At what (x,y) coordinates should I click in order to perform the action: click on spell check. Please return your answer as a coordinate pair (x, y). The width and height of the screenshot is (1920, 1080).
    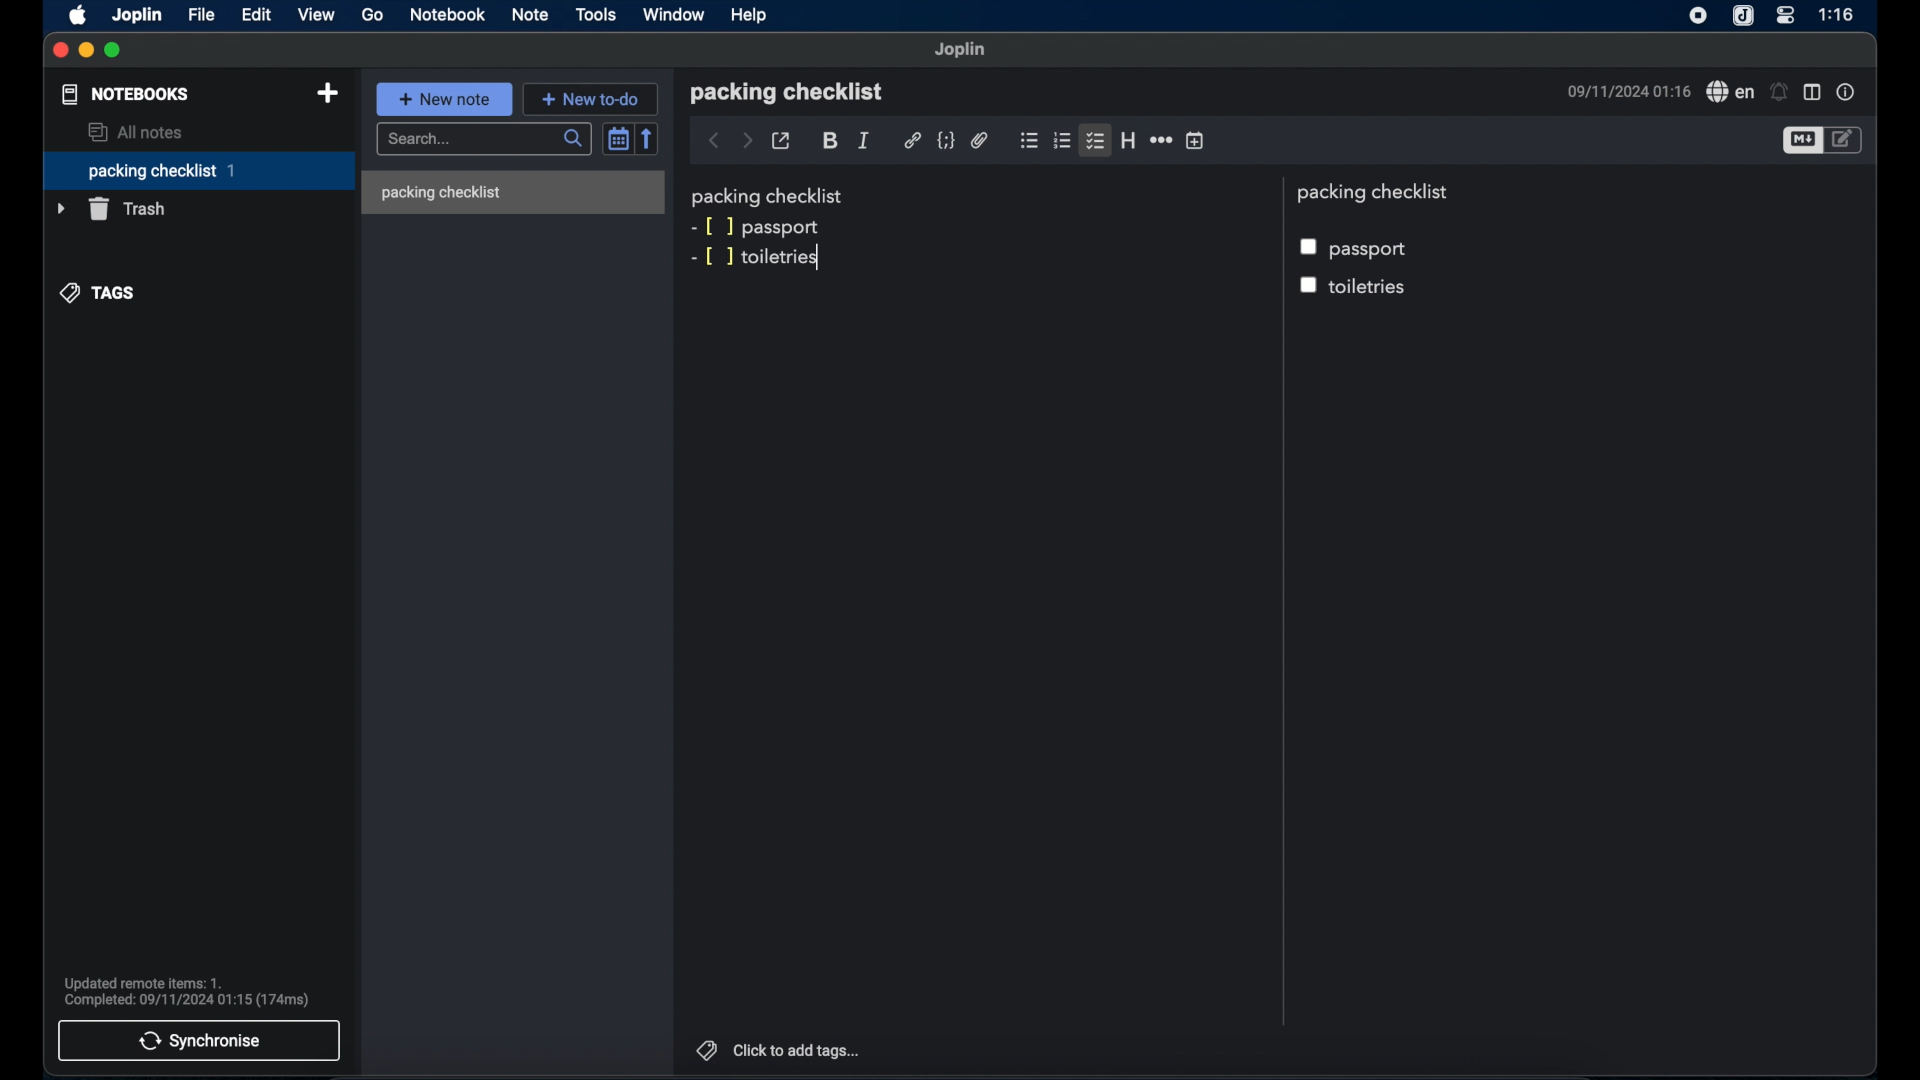
    Looking at the image, I should click on (1730, 92).